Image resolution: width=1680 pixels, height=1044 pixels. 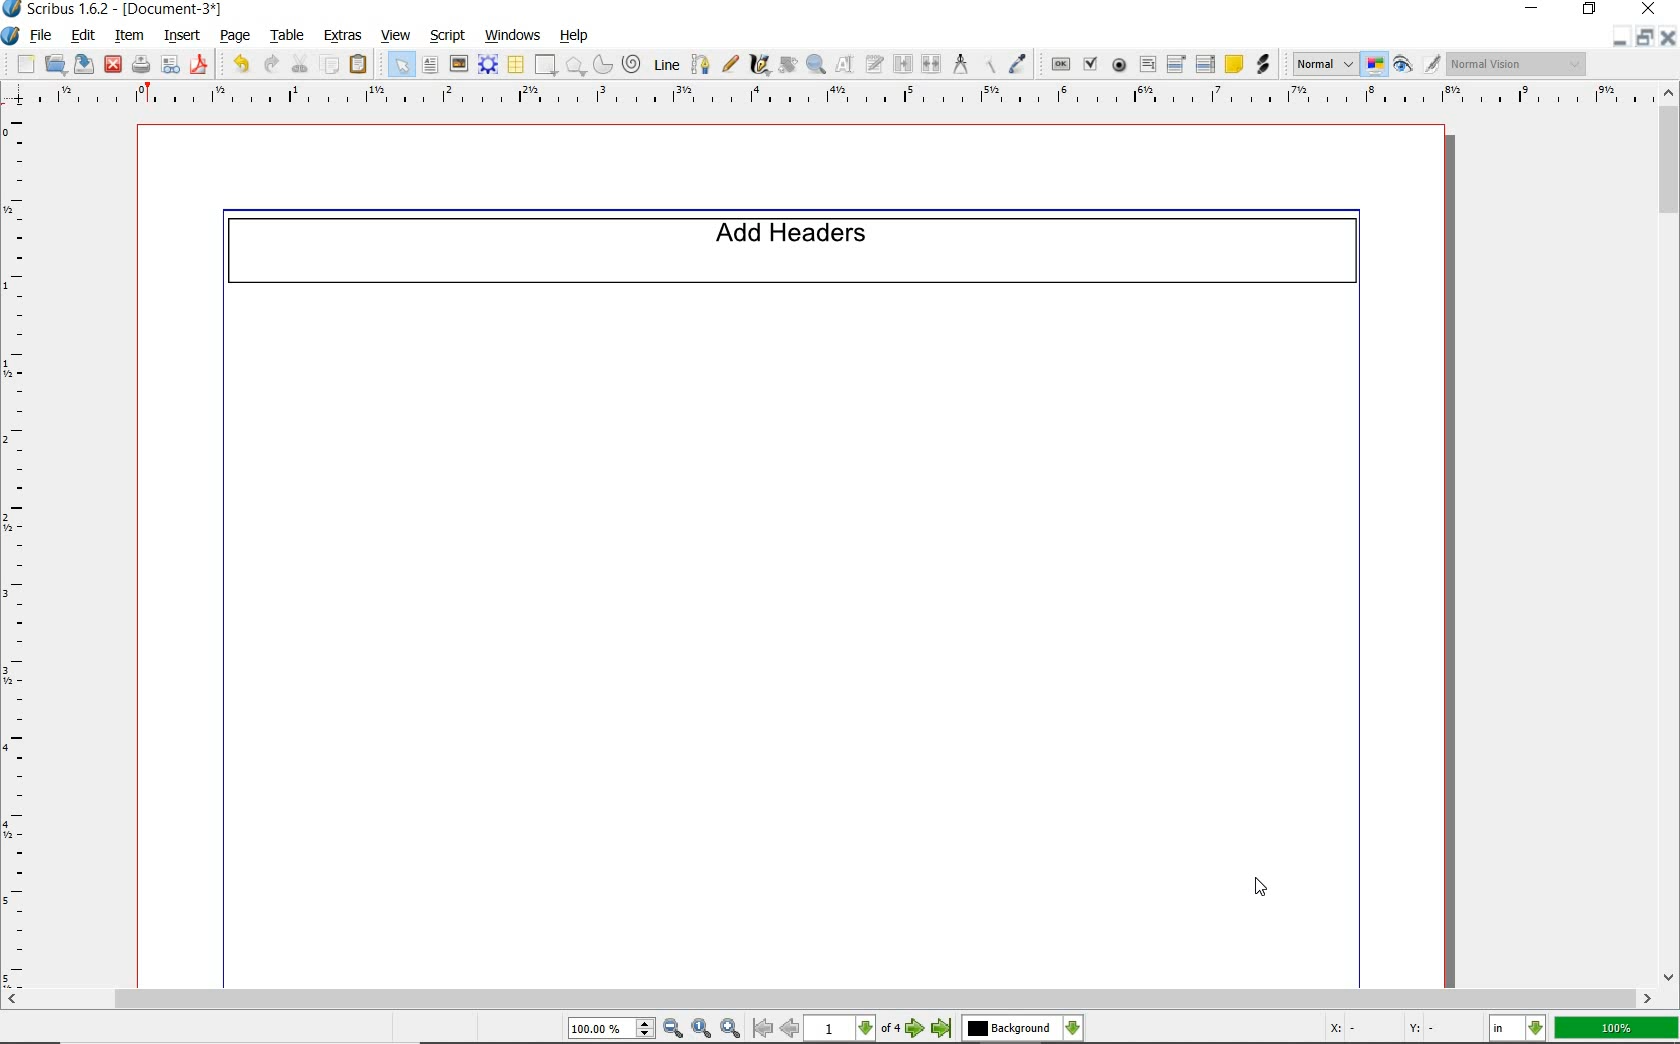 What do you see at coordinates (1020, 62) in the screenshot?
I see `eye dropper` at bounding box center [1020, 62].